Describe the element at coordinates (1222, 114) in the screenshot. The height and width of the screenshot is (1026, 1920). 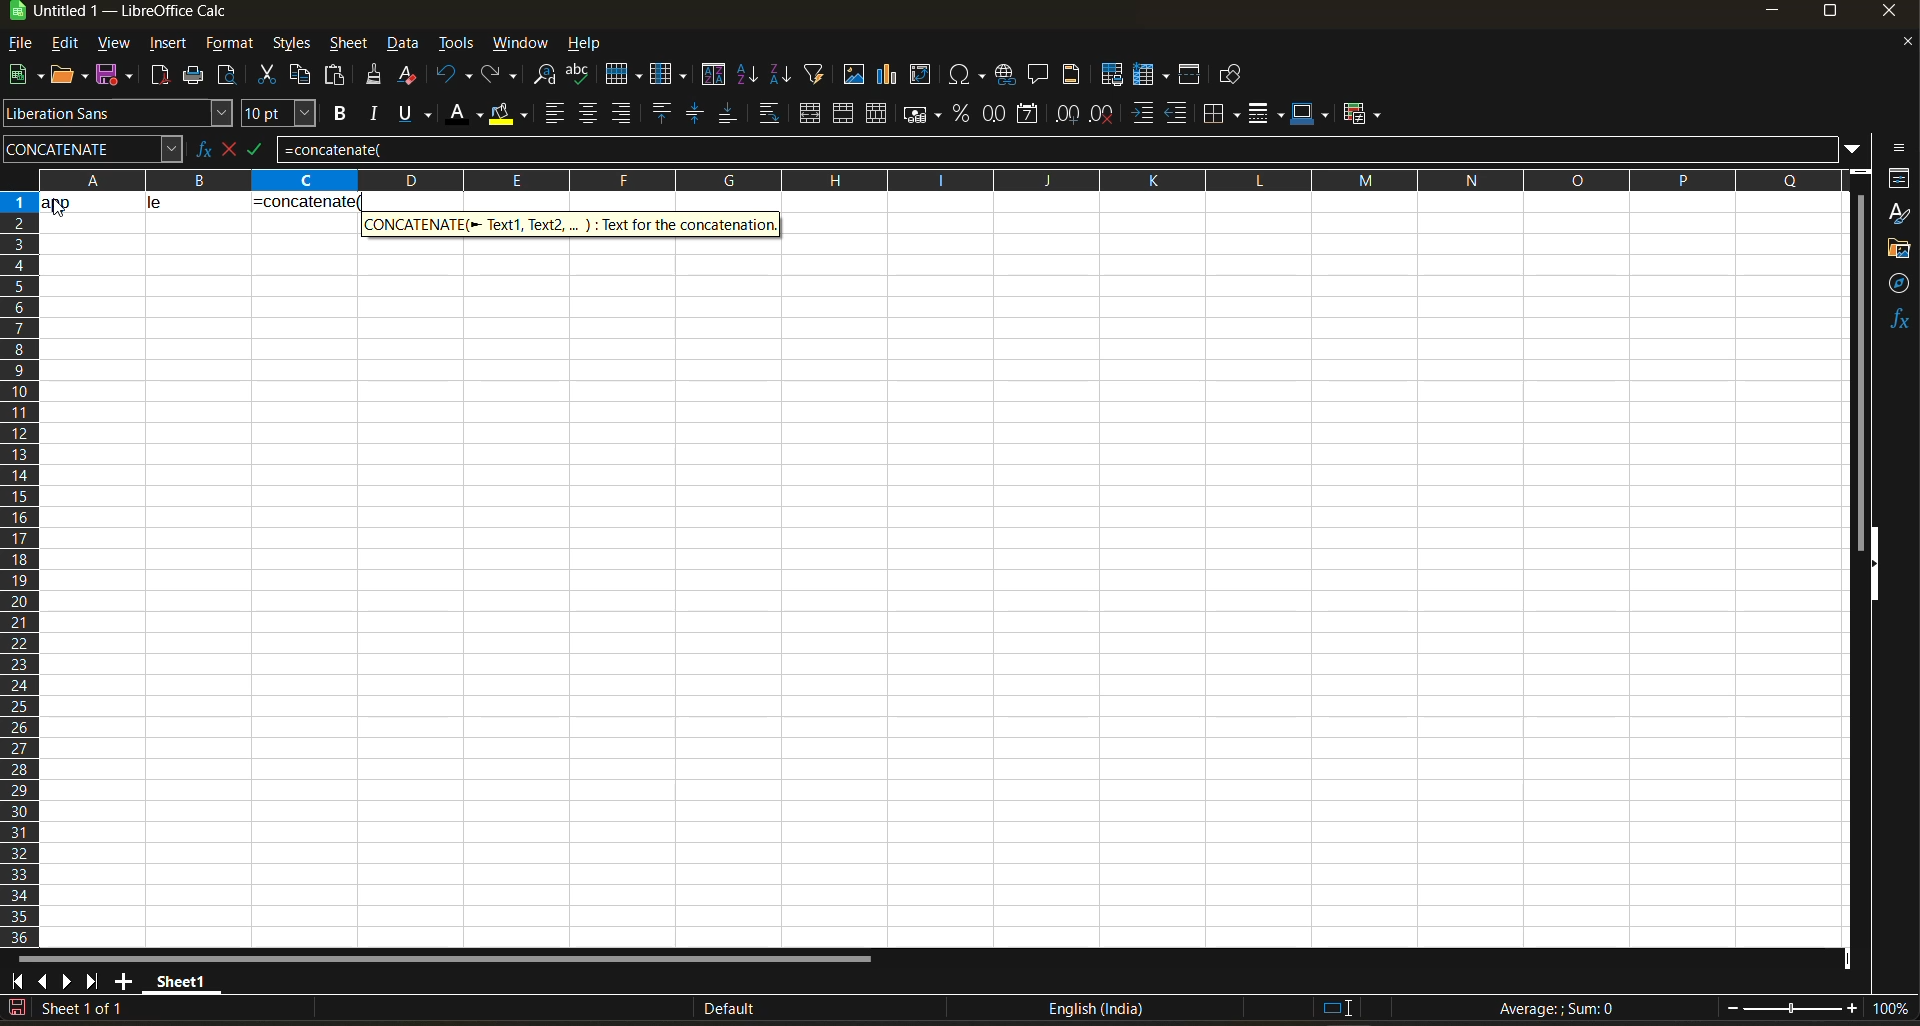
I see `borders` at that location.